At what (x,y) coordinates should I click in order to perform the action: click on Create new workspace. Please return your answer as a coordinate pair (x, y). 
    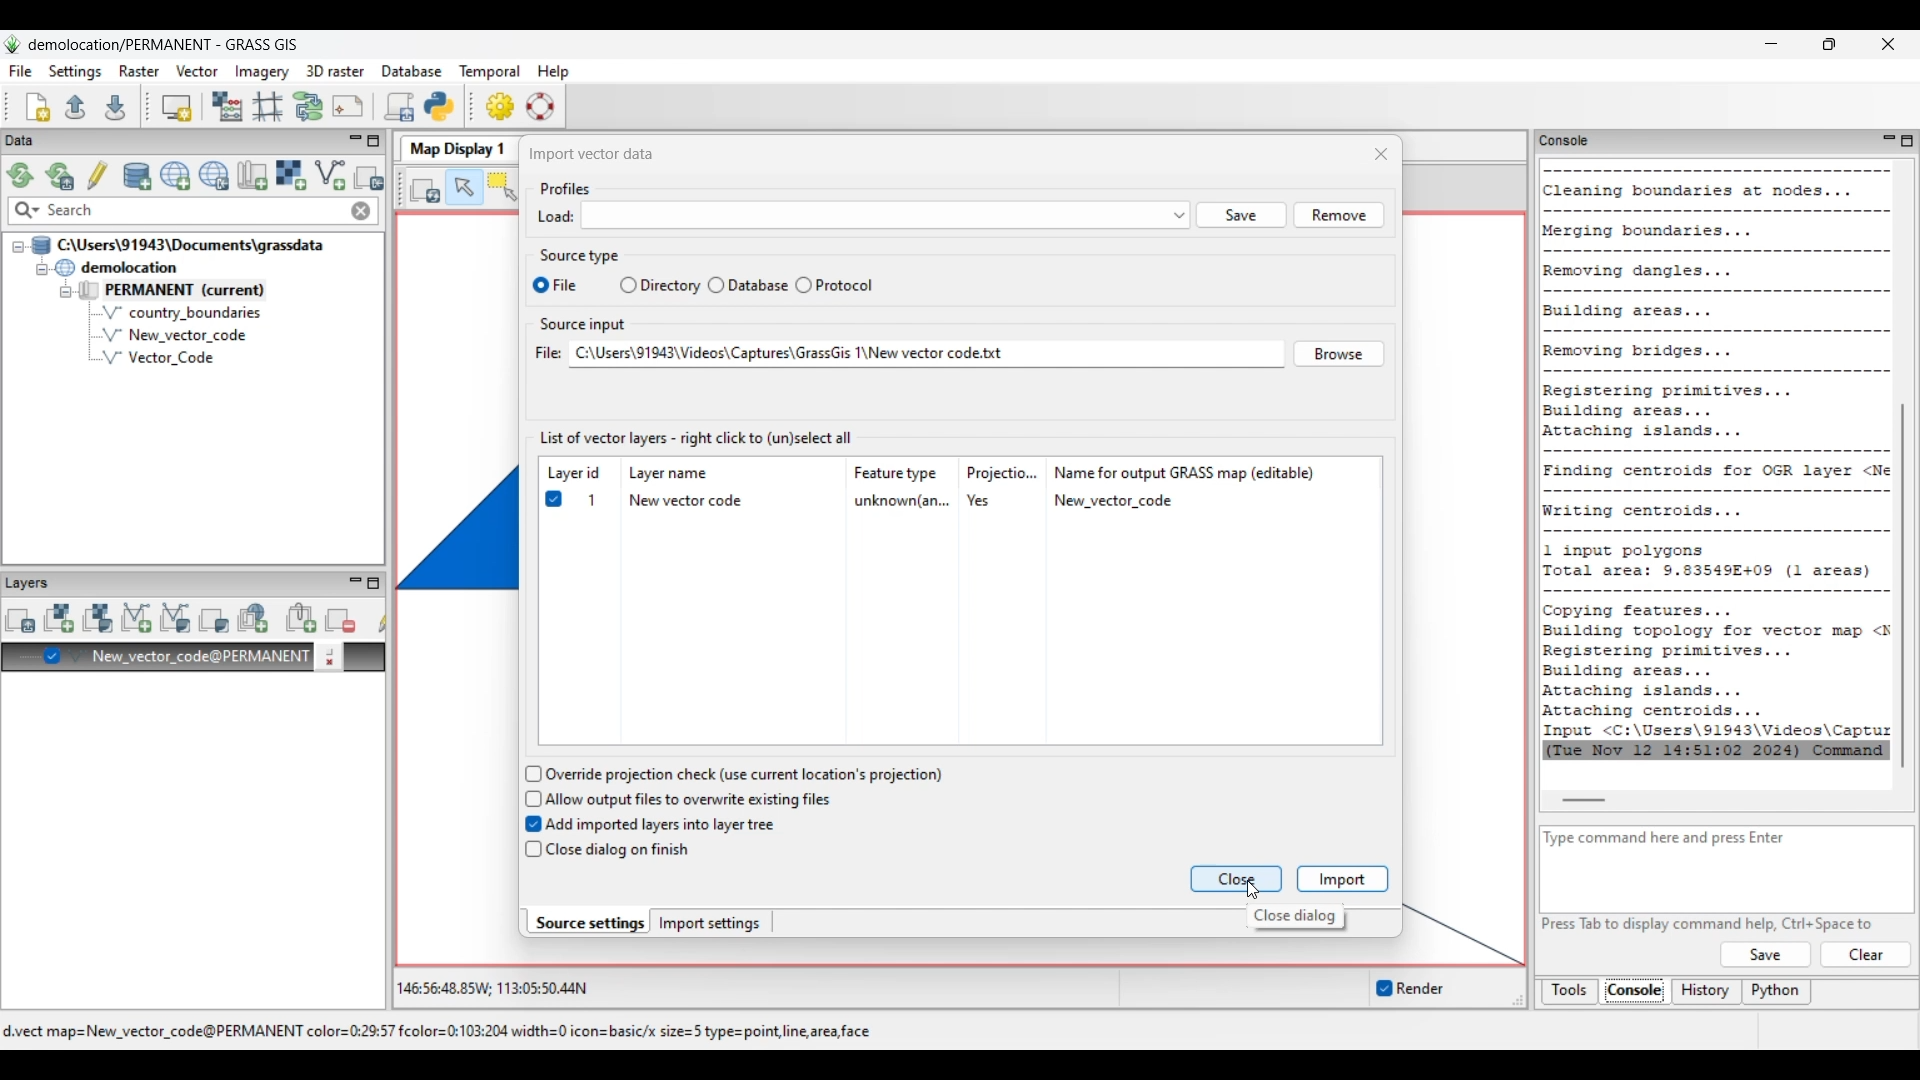
    Looking at the image, I should click on (39, 107).